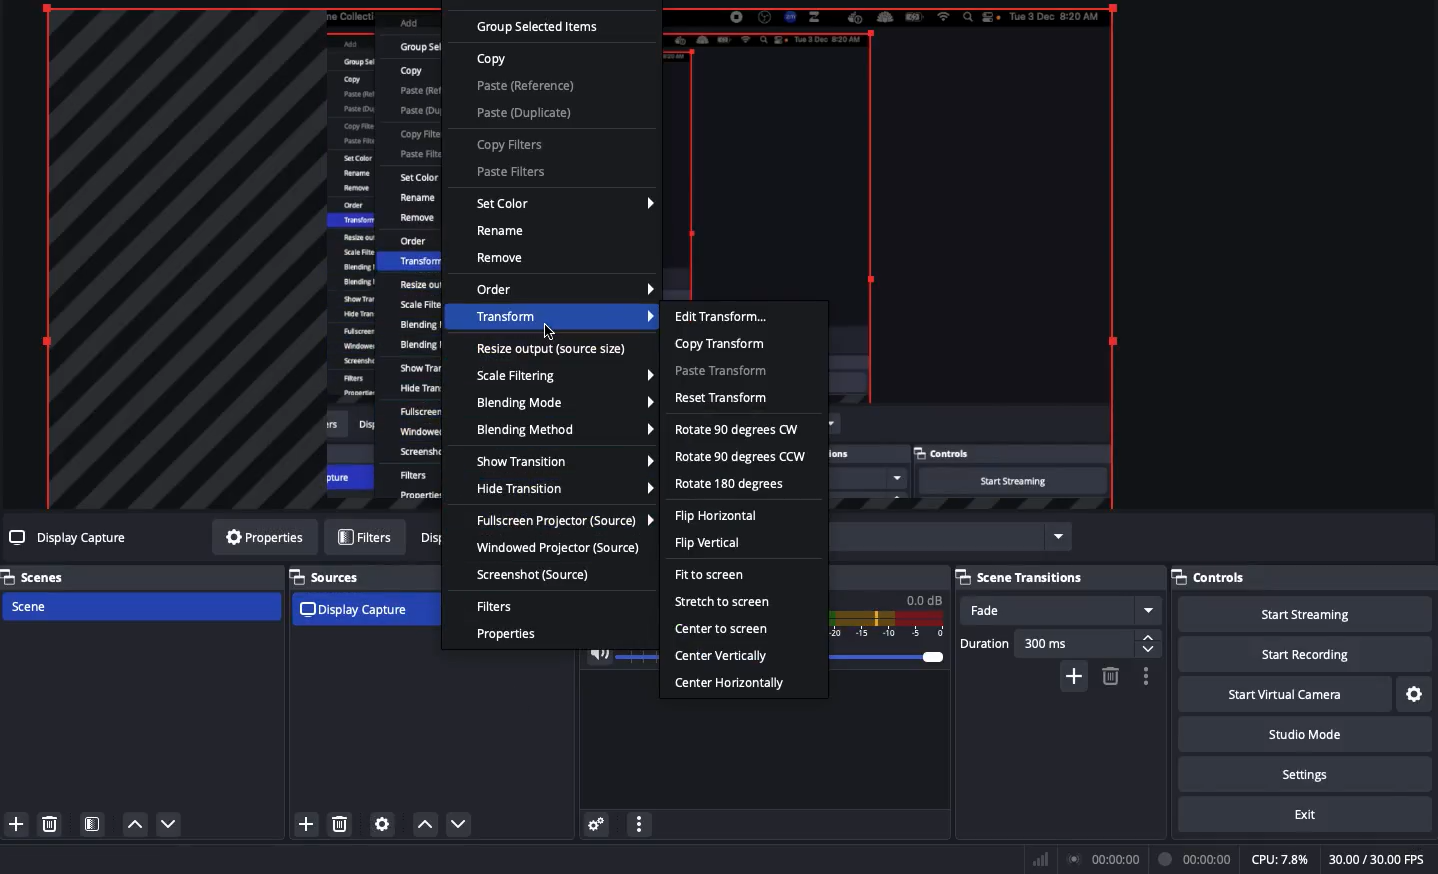 Image resolution: width=1438 pixels, height=874 pixels. I want to click on Group selected items, so click(540, 29).